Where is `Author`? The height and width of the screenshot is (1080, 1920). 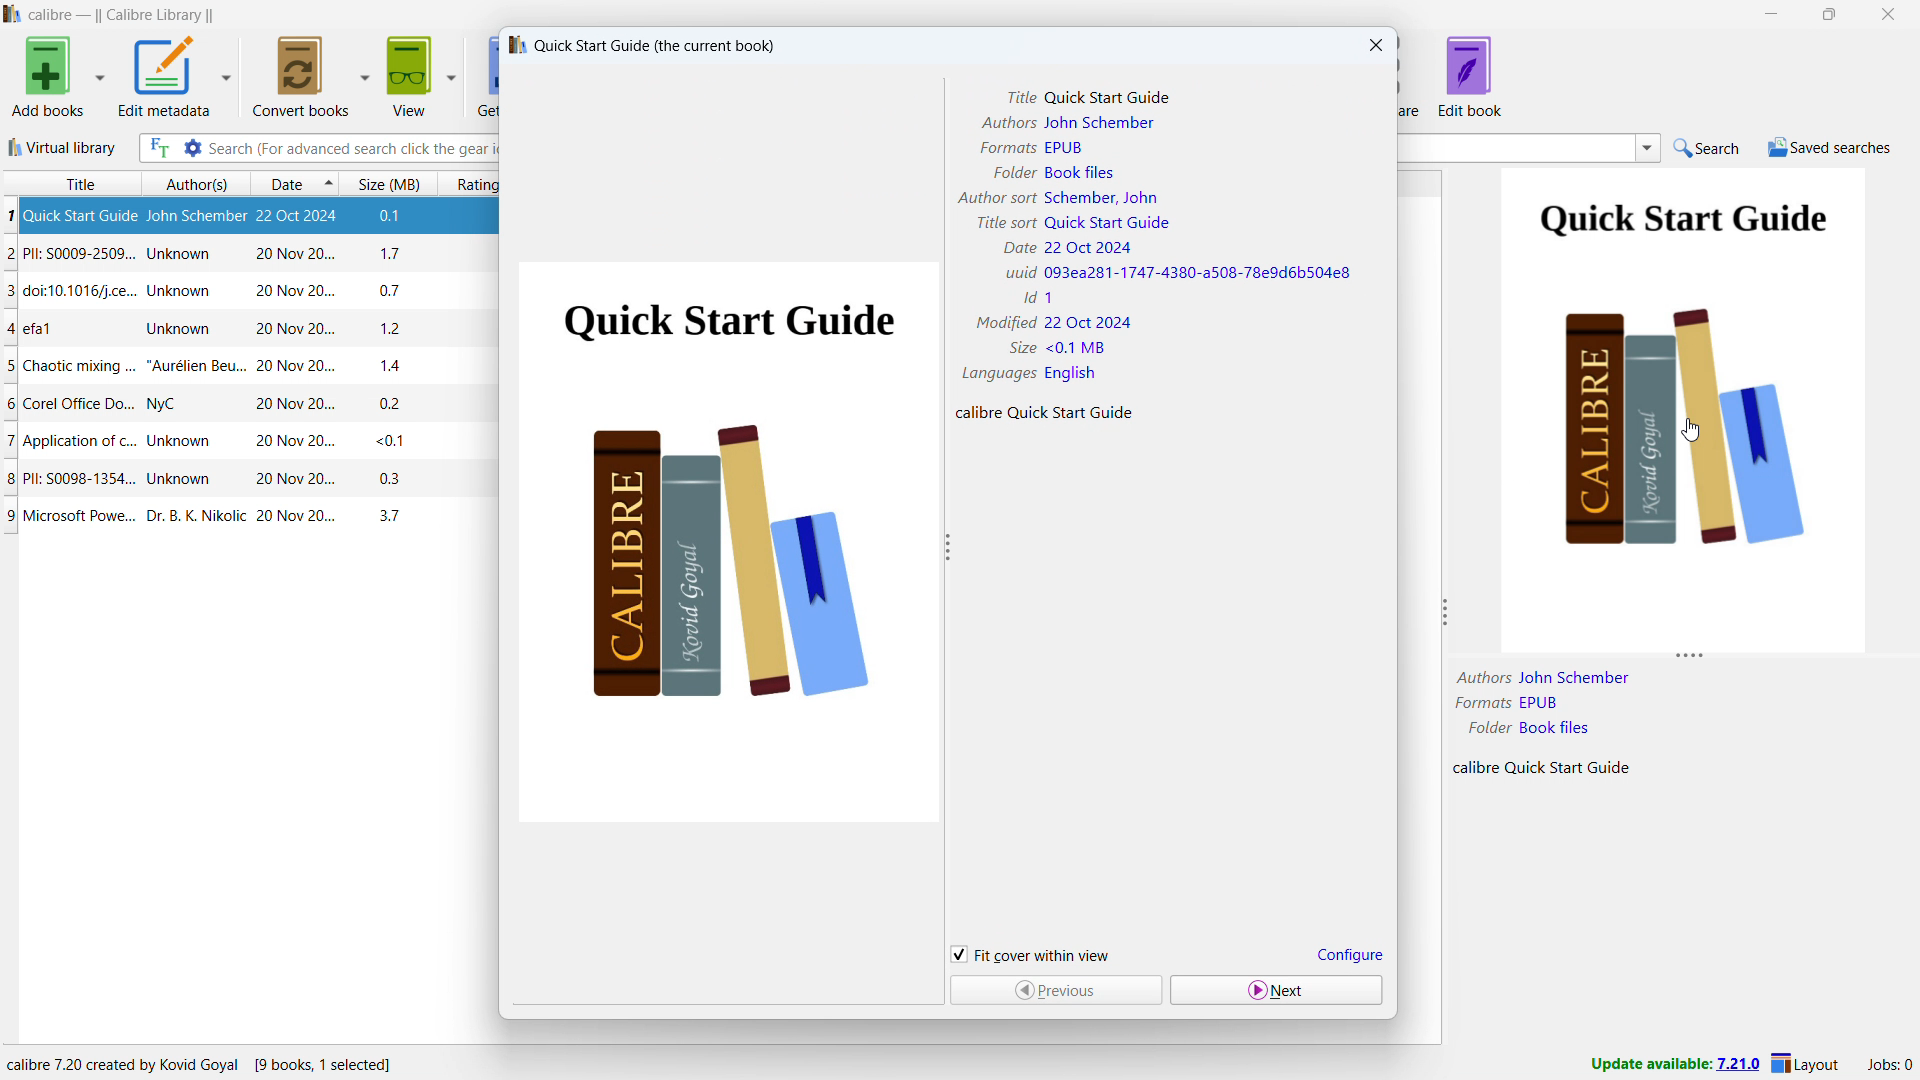 Author is located at coordinates (1481, 677).